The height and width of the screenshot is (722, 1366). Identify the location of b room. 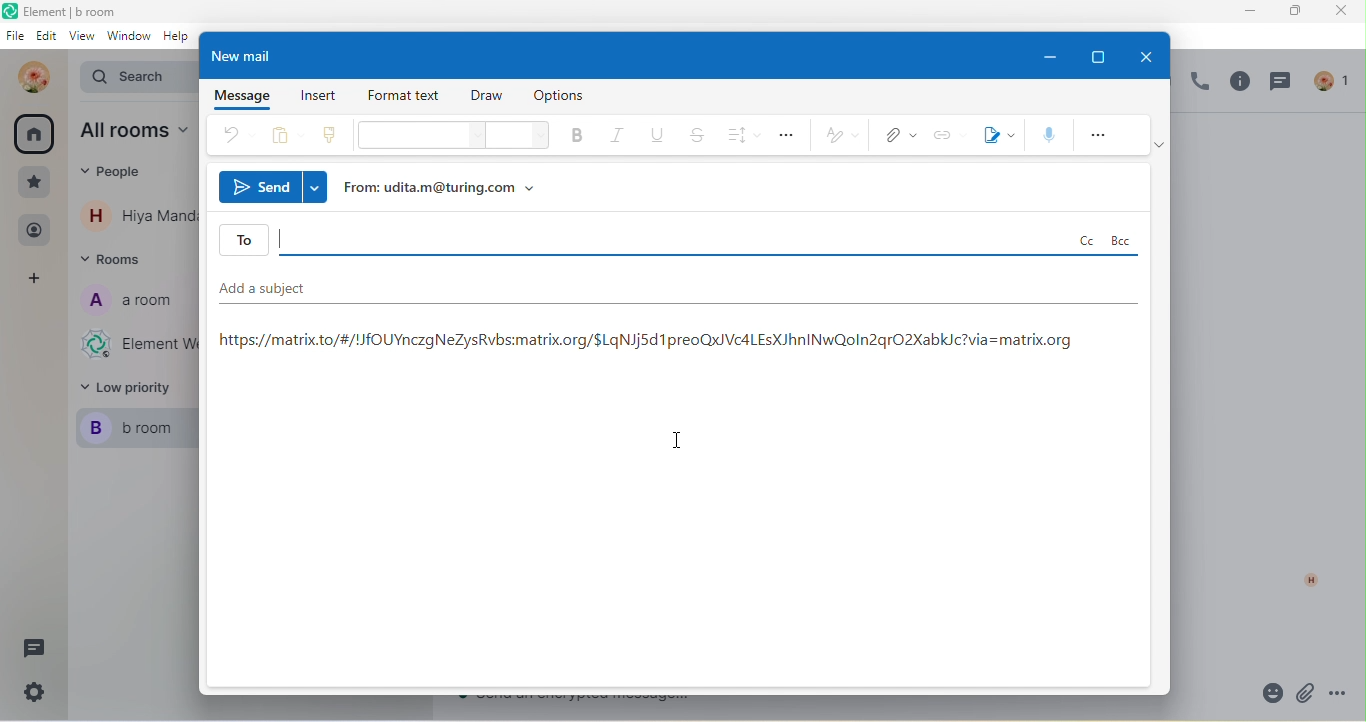
(136, 430).